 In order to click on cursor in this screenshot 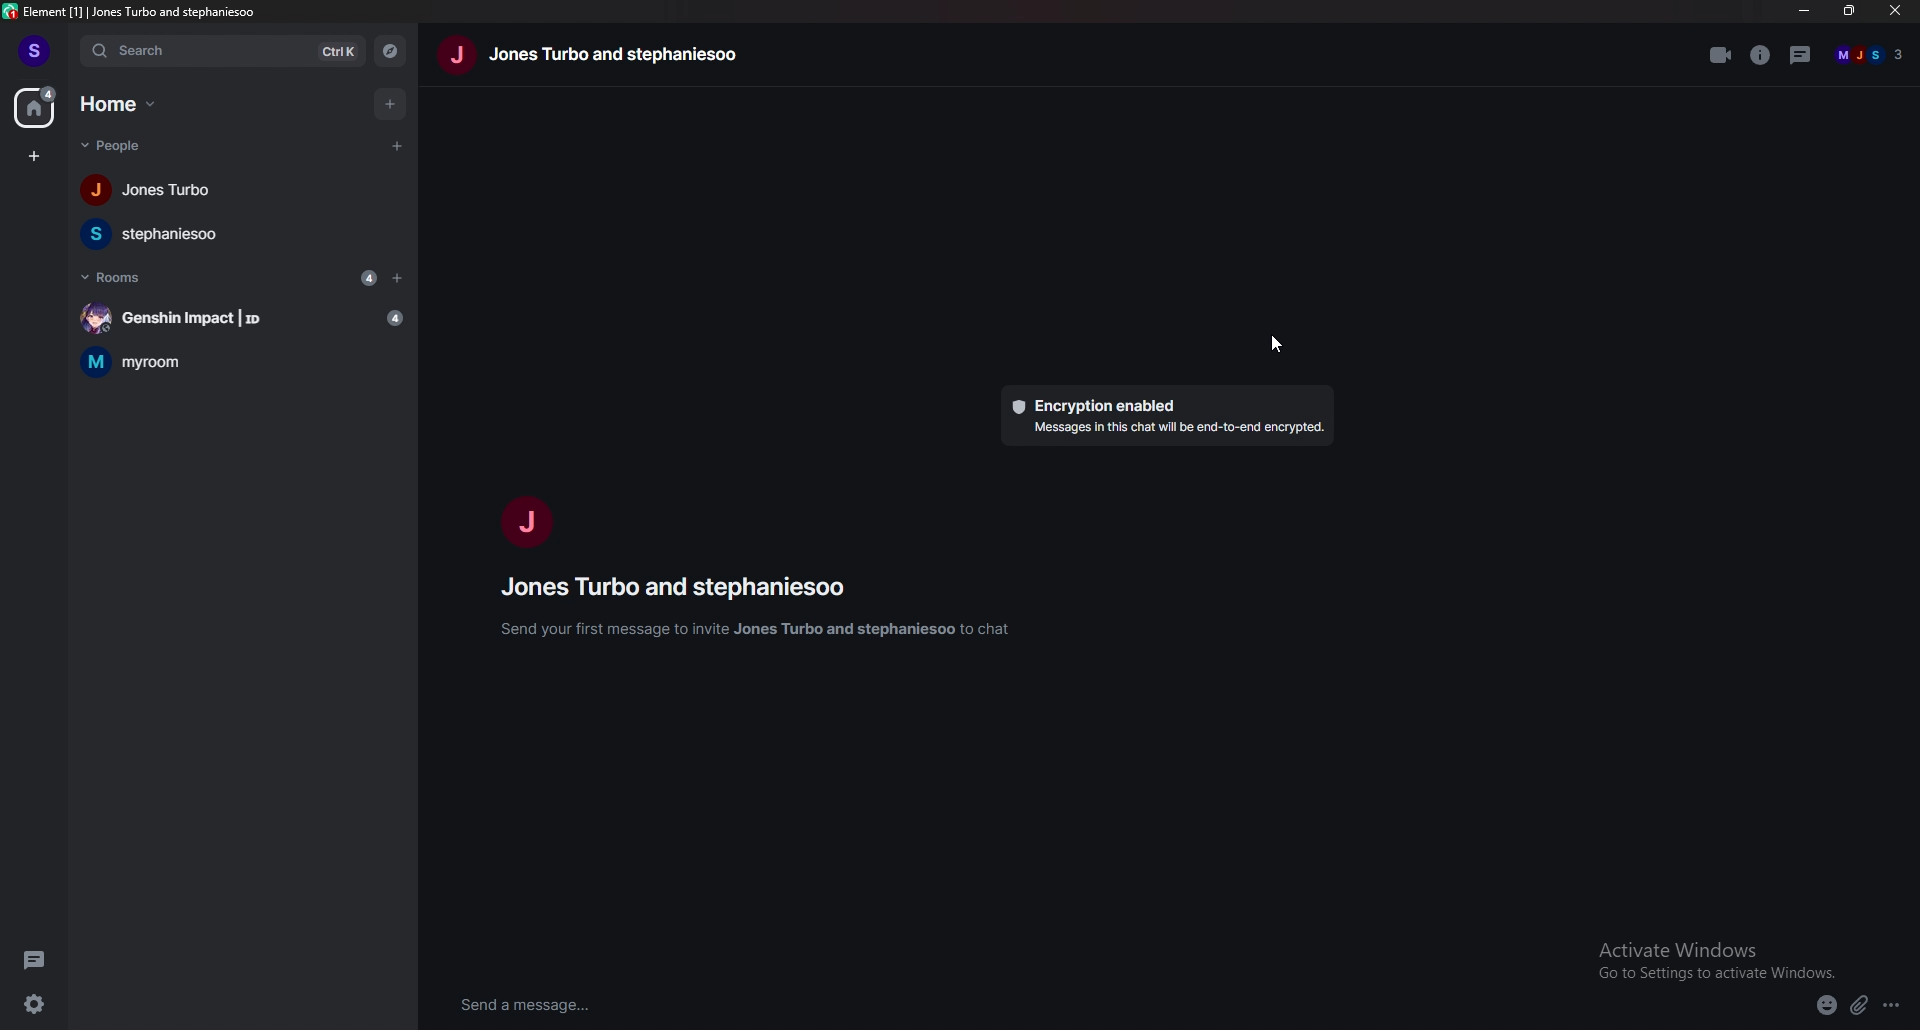, I will do `click(394, 146)`.